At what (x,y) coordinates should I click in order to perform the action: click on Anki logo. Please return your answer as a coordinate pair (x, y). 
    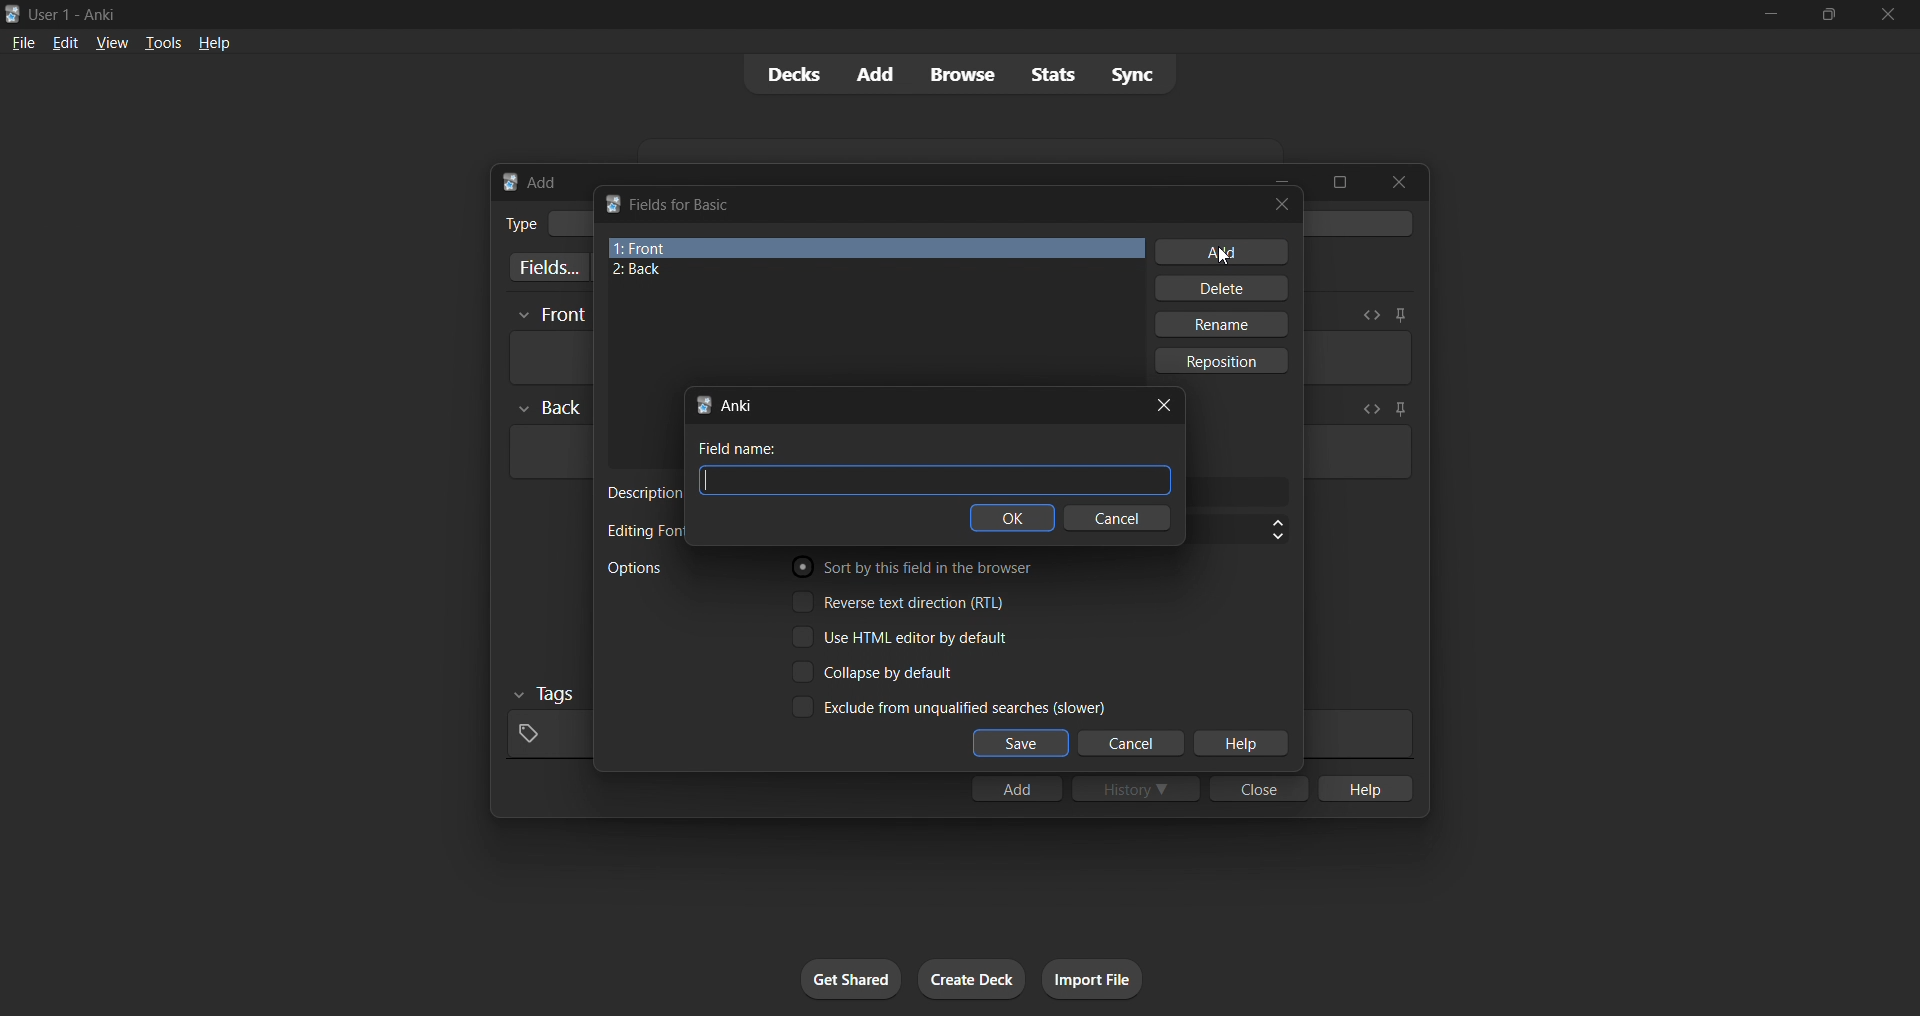
    Looking at the image, I should click on (13, 14).